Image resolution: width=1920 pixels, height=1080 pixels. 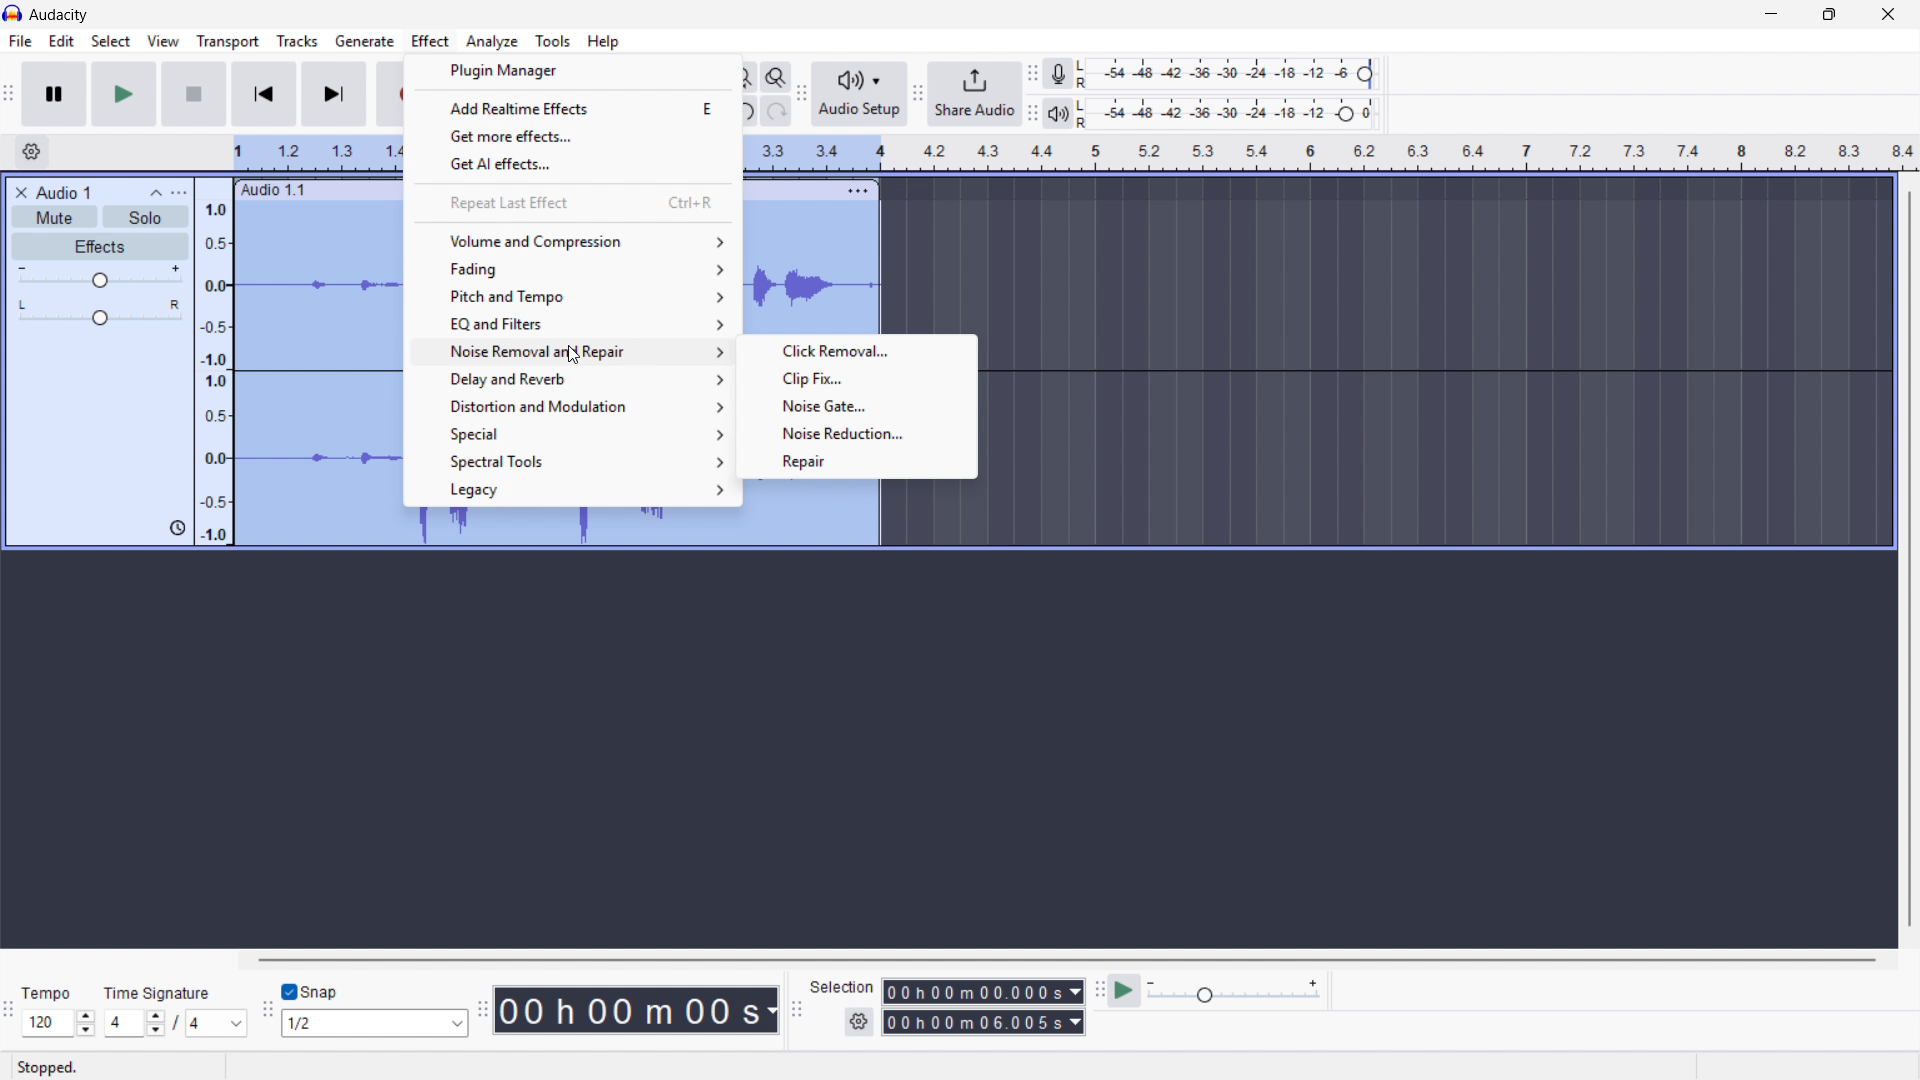 I want to click on audio setup toolbar, so click(x=801, y=96).